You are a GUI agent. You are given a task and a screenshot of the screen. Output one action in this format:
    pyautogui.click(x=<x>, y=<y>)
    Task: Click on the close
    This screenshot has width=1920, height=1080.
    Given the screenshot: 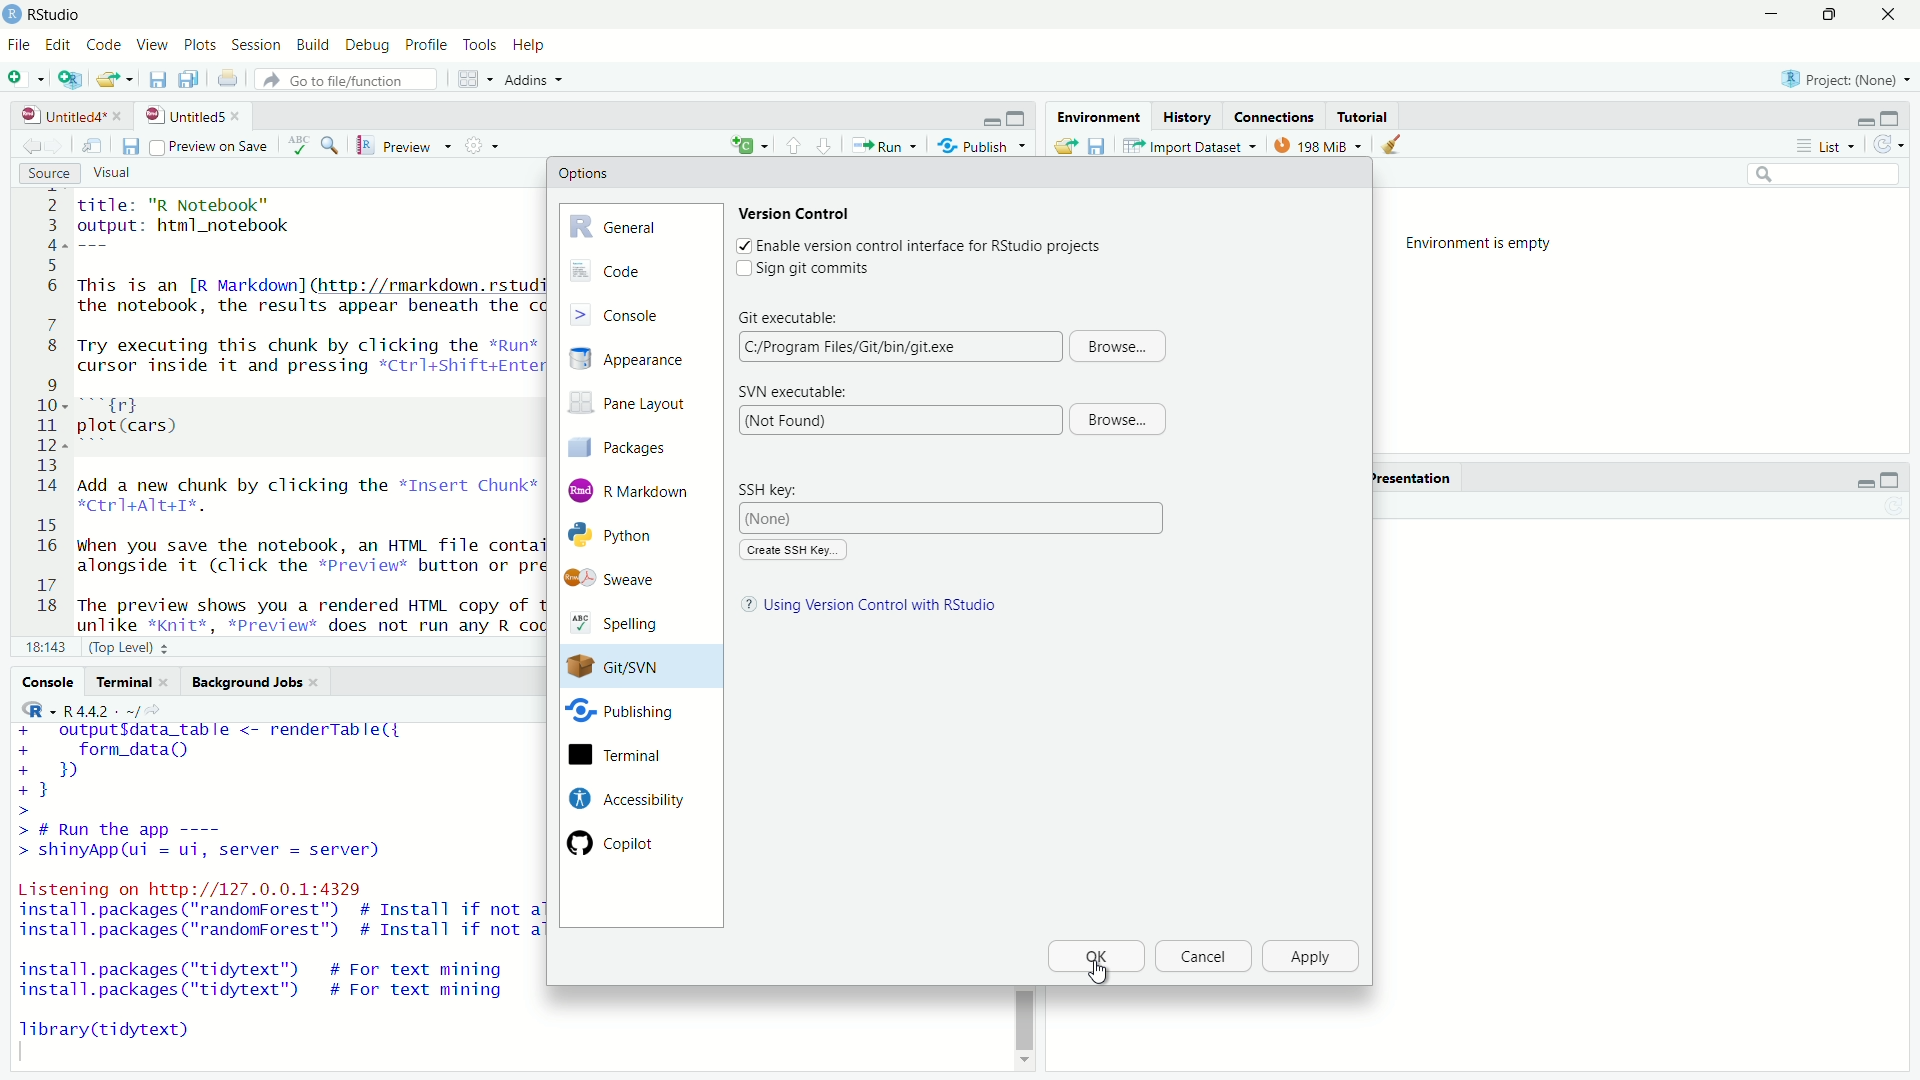 What is the action you would take?
    pyautogui.click(x=121, y=116)
    